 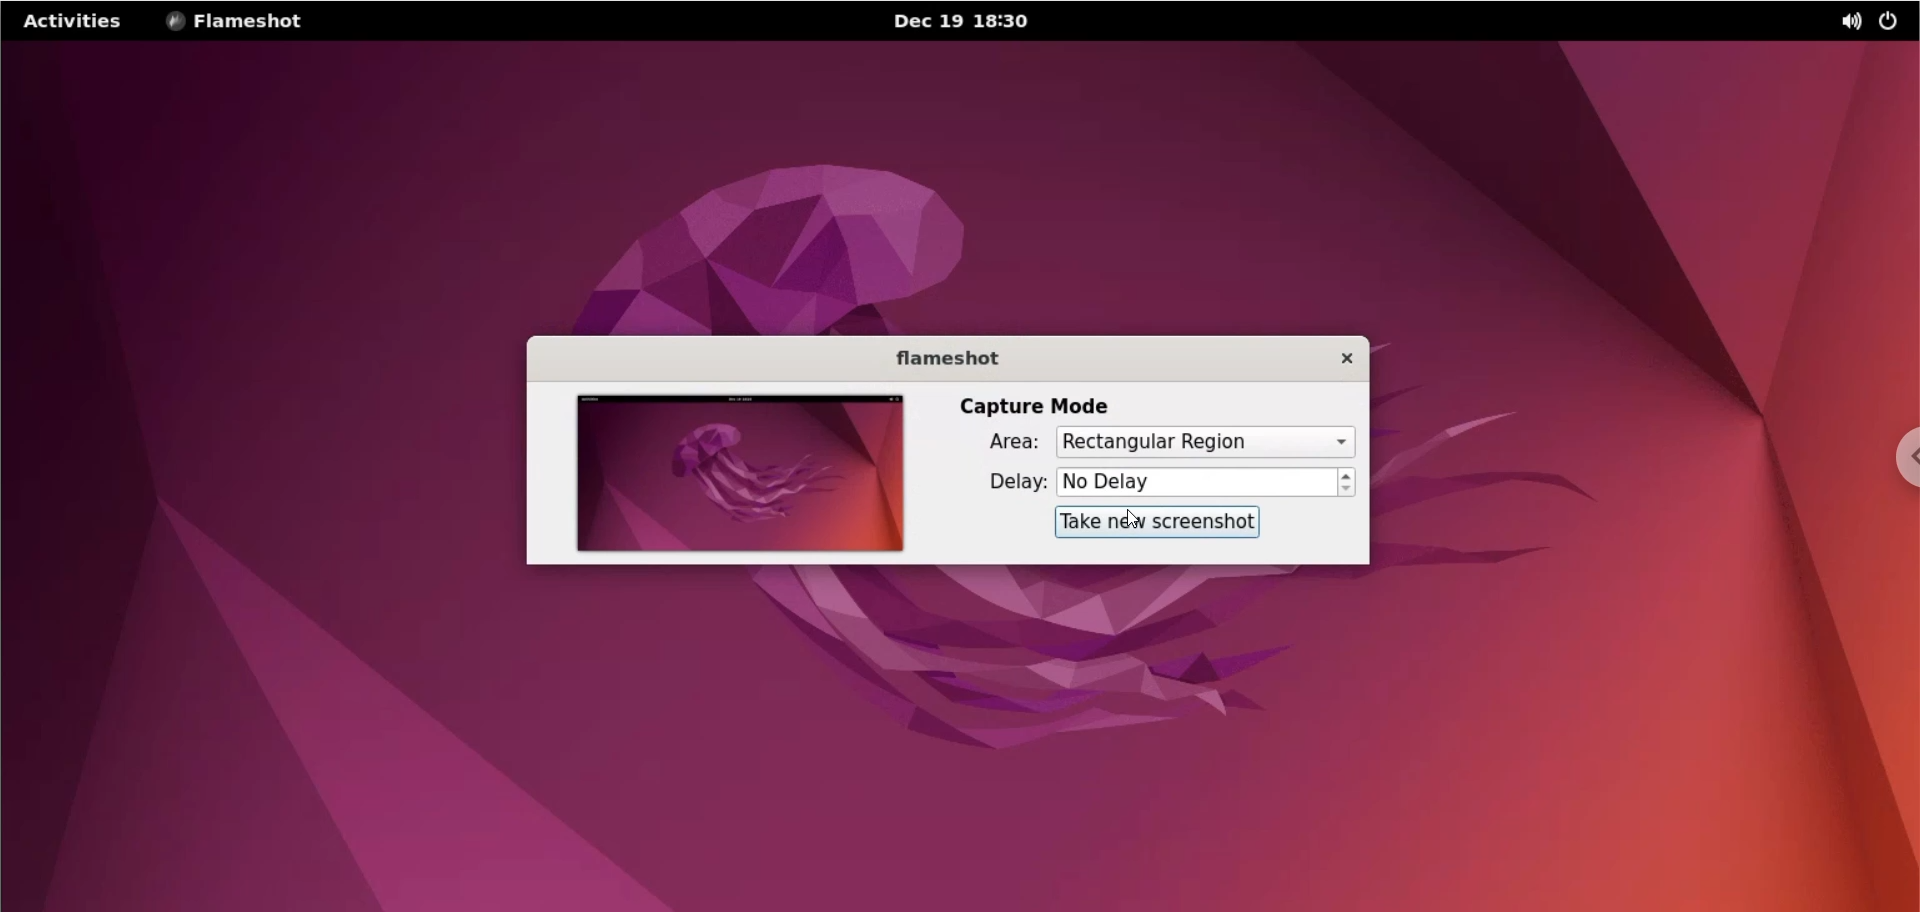 What do you see at coordinates (1198, 481) in the screenshot?
I see `delay options` at bounding box center [1198, 481].